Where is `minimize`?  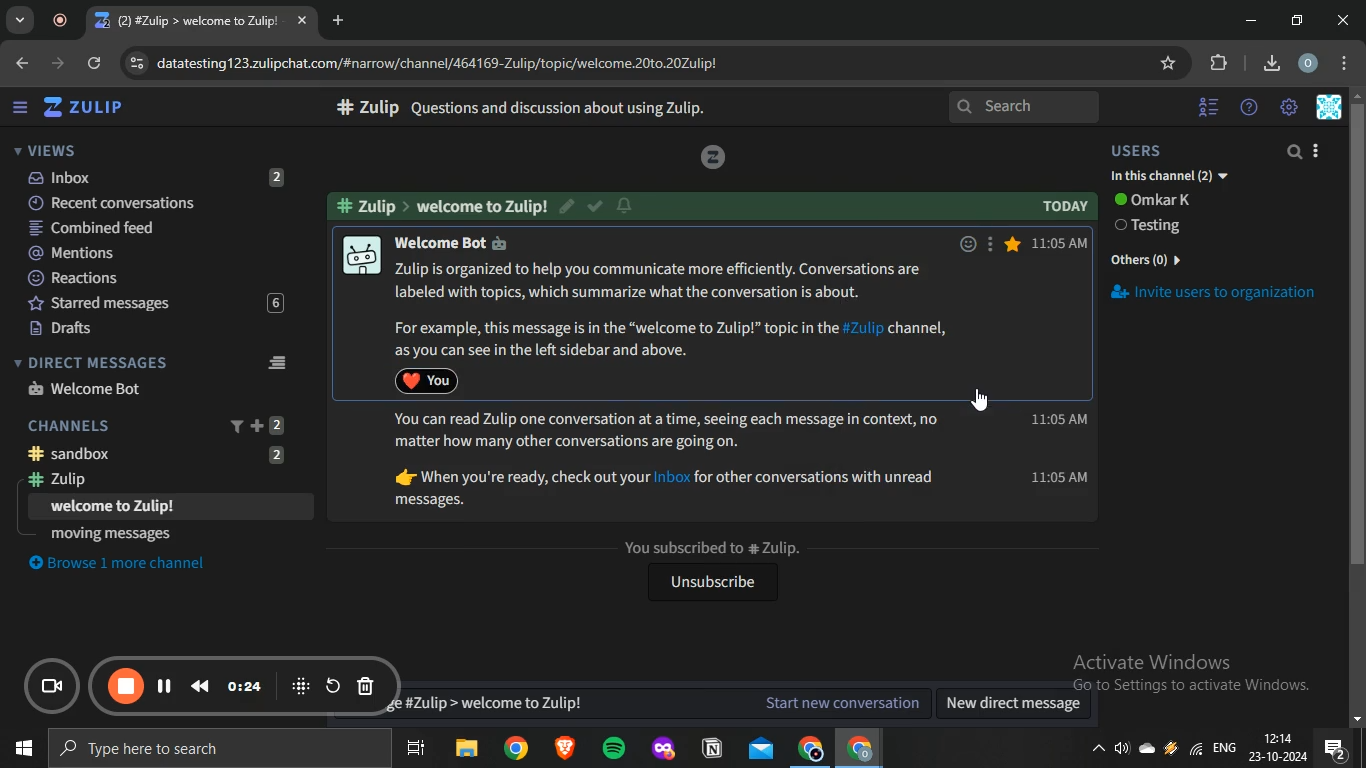 minimize is located at coordinates (1251, 21).